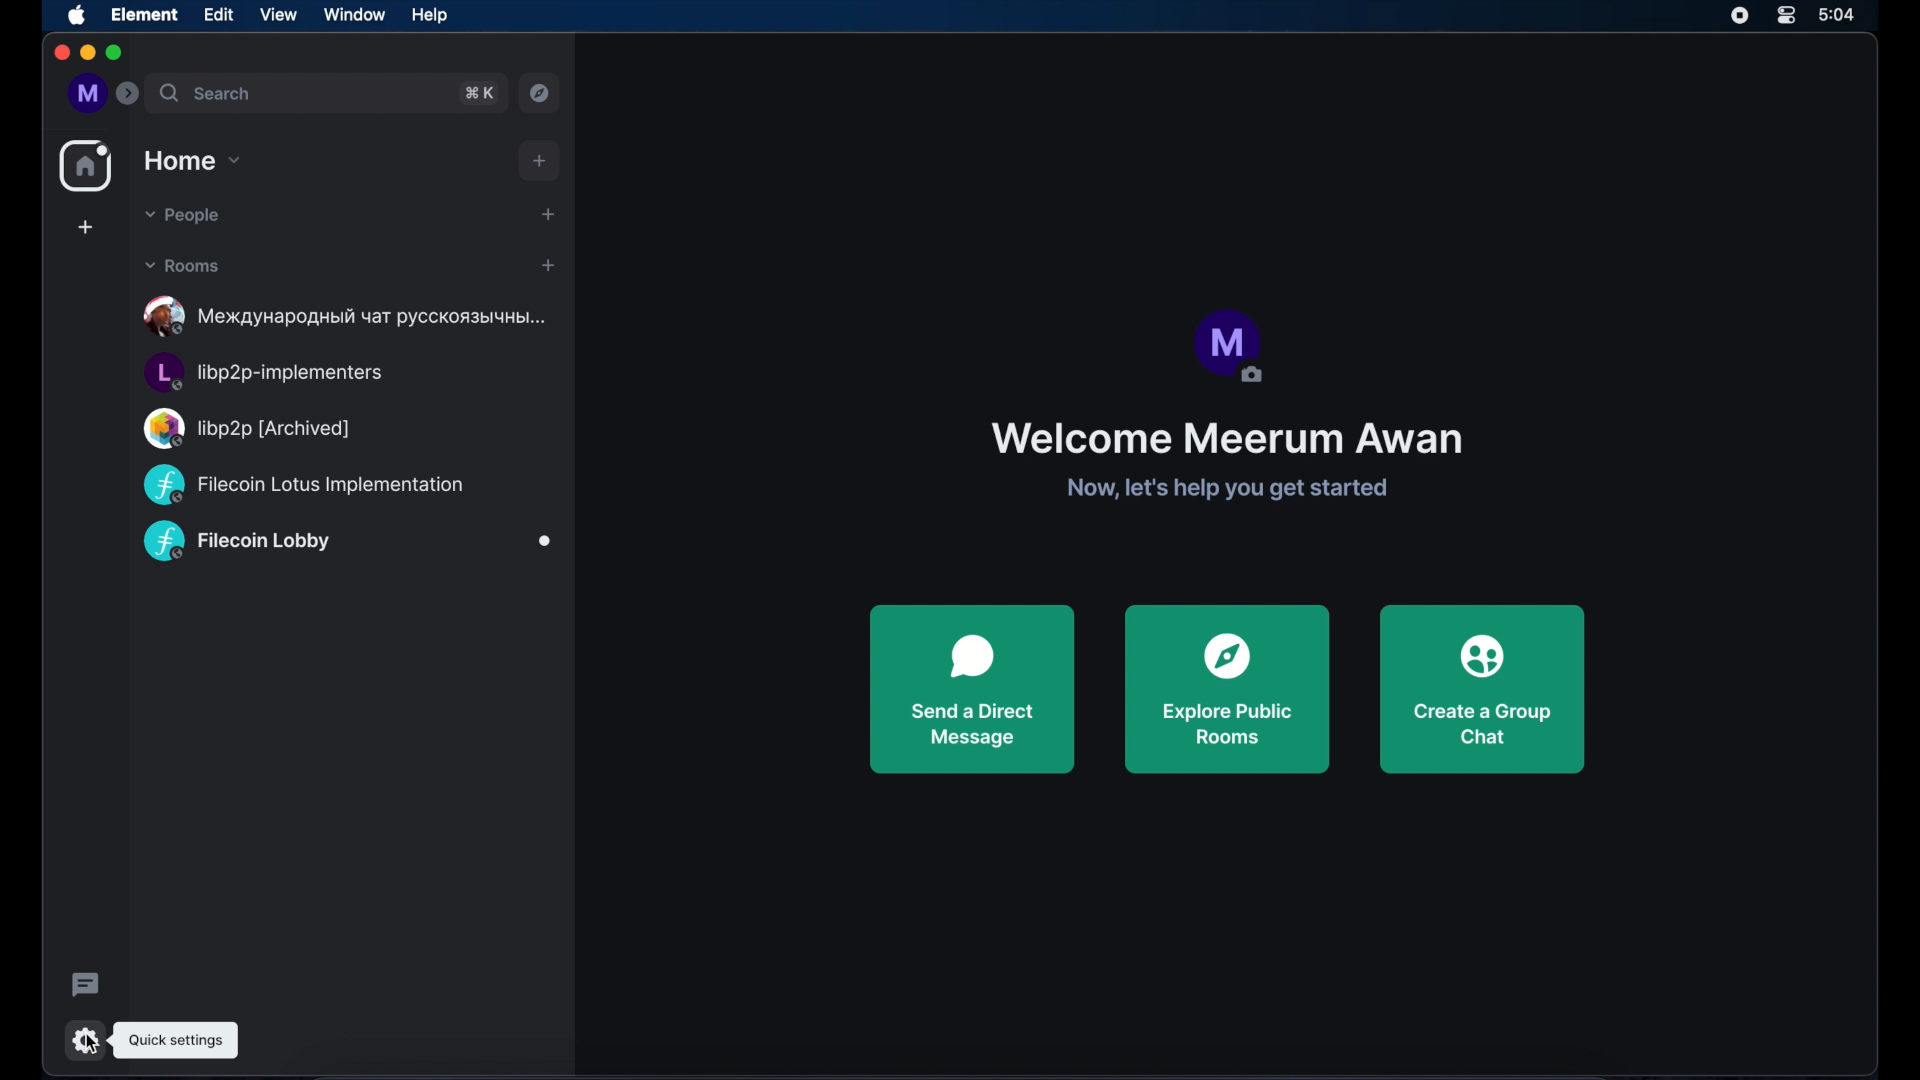 Image resolution: width=1920 pixels, height=1080 pixels. What do you see at coordinates (183, 266) in the screenshot?
I see `rooms dropdown` at bounding box center [183, 266].